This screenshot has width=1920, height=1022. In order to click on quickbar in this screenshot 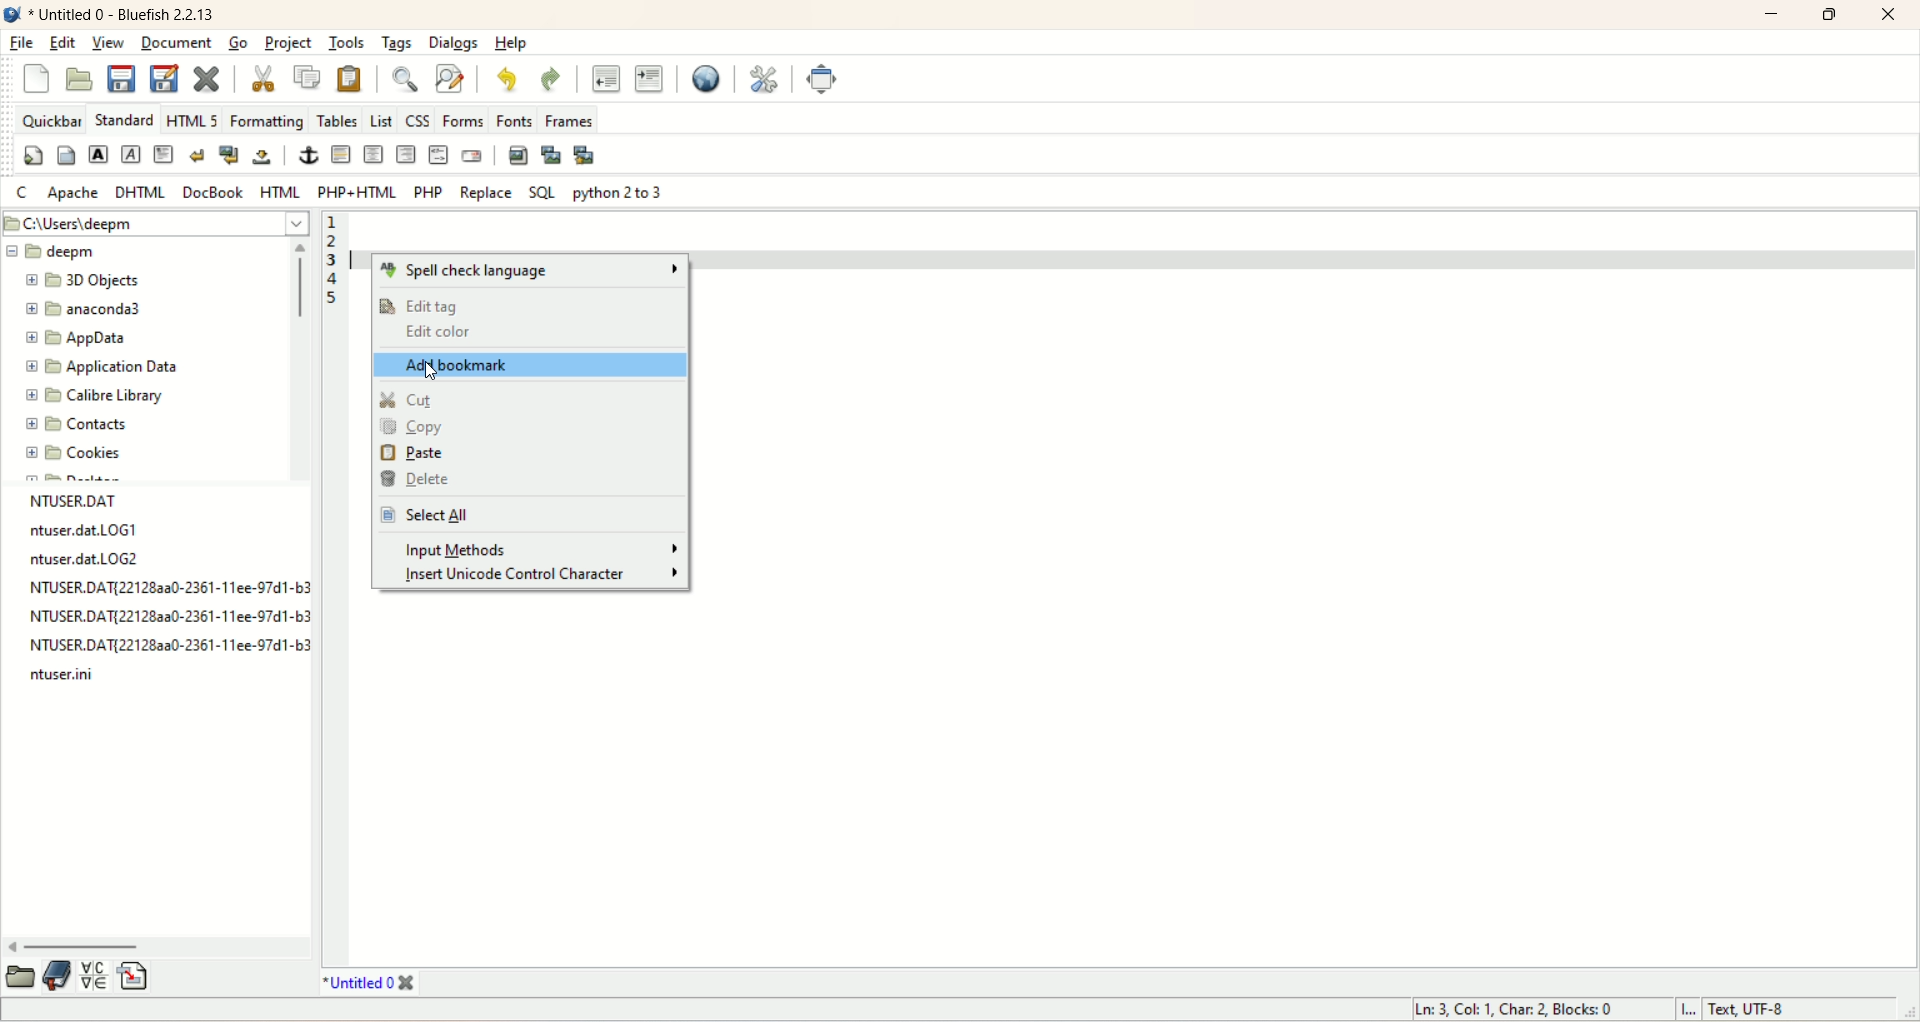, I will do `click(49, 122)`.